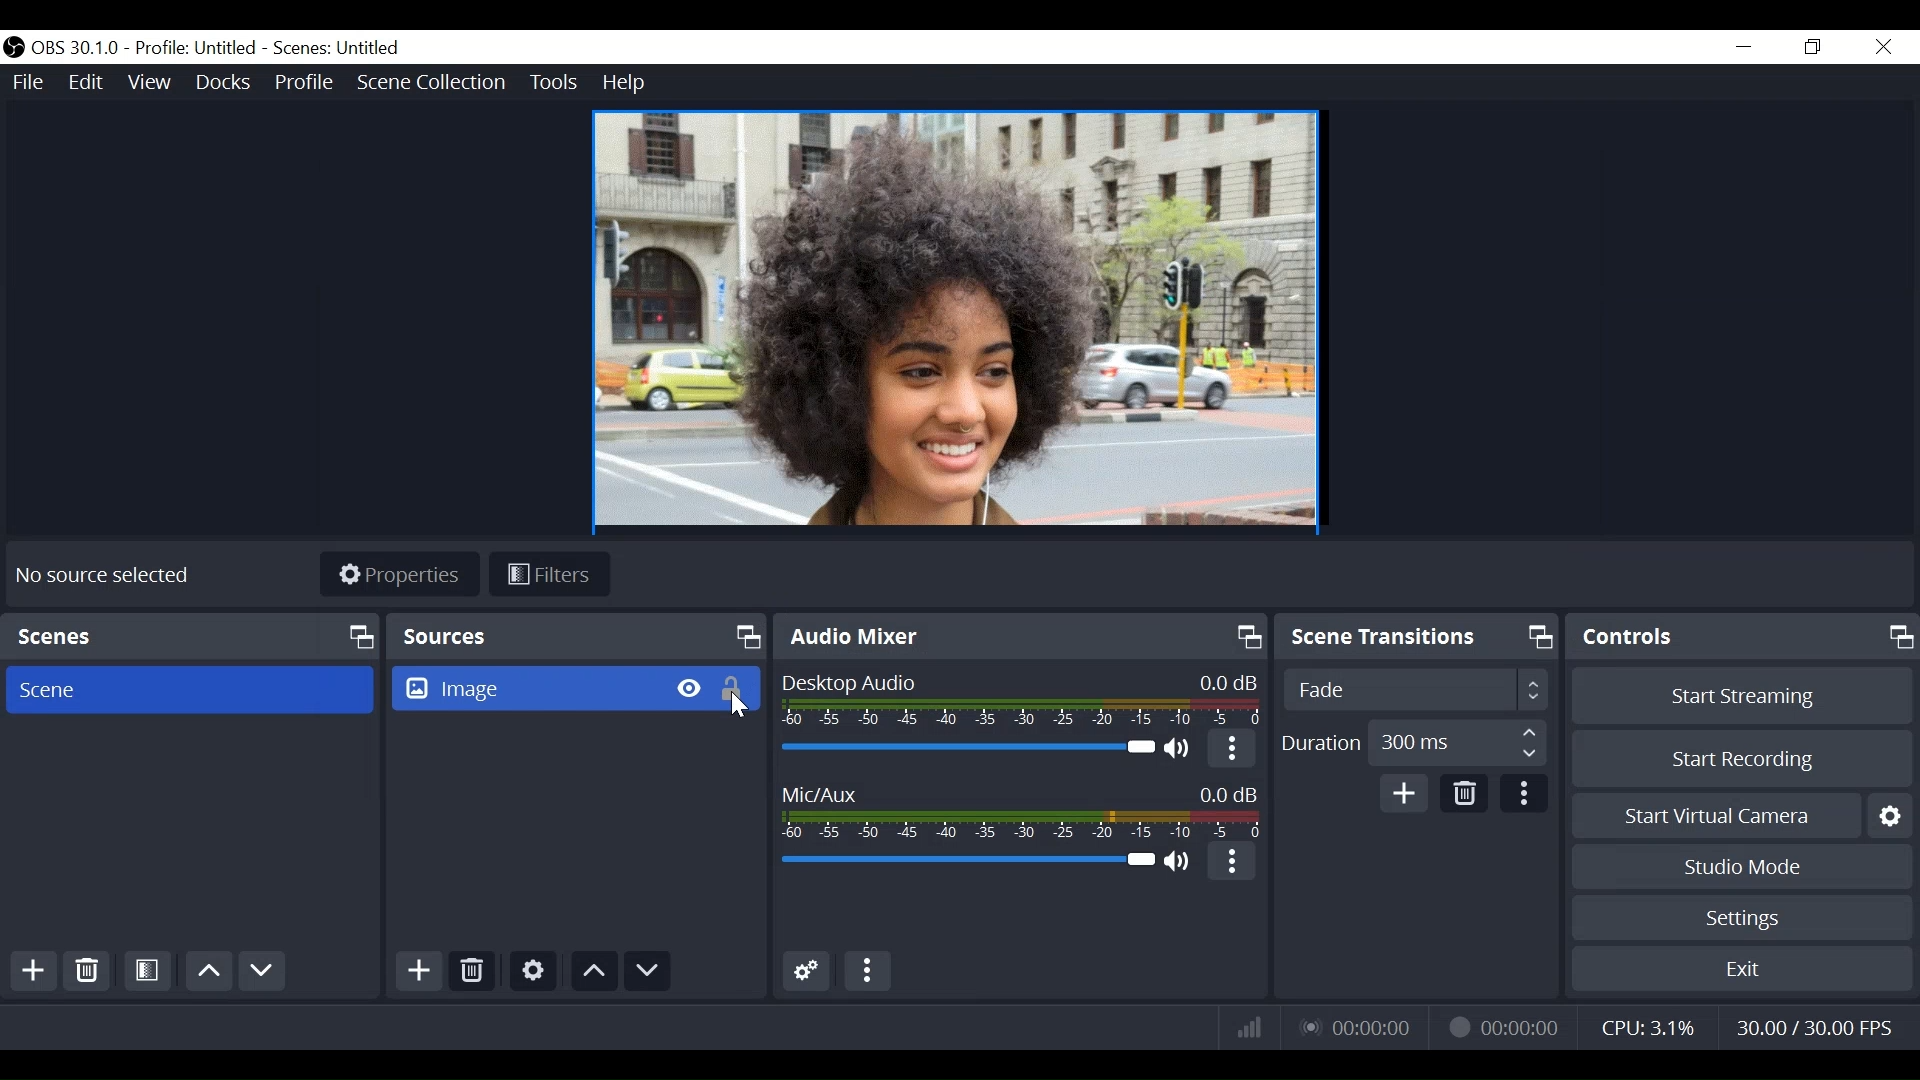 The width and height of the screenshot is (1920, 1080). Describe the element at coordinates (1182, 751) in the screenshot. I see `(un)mute` at that location.